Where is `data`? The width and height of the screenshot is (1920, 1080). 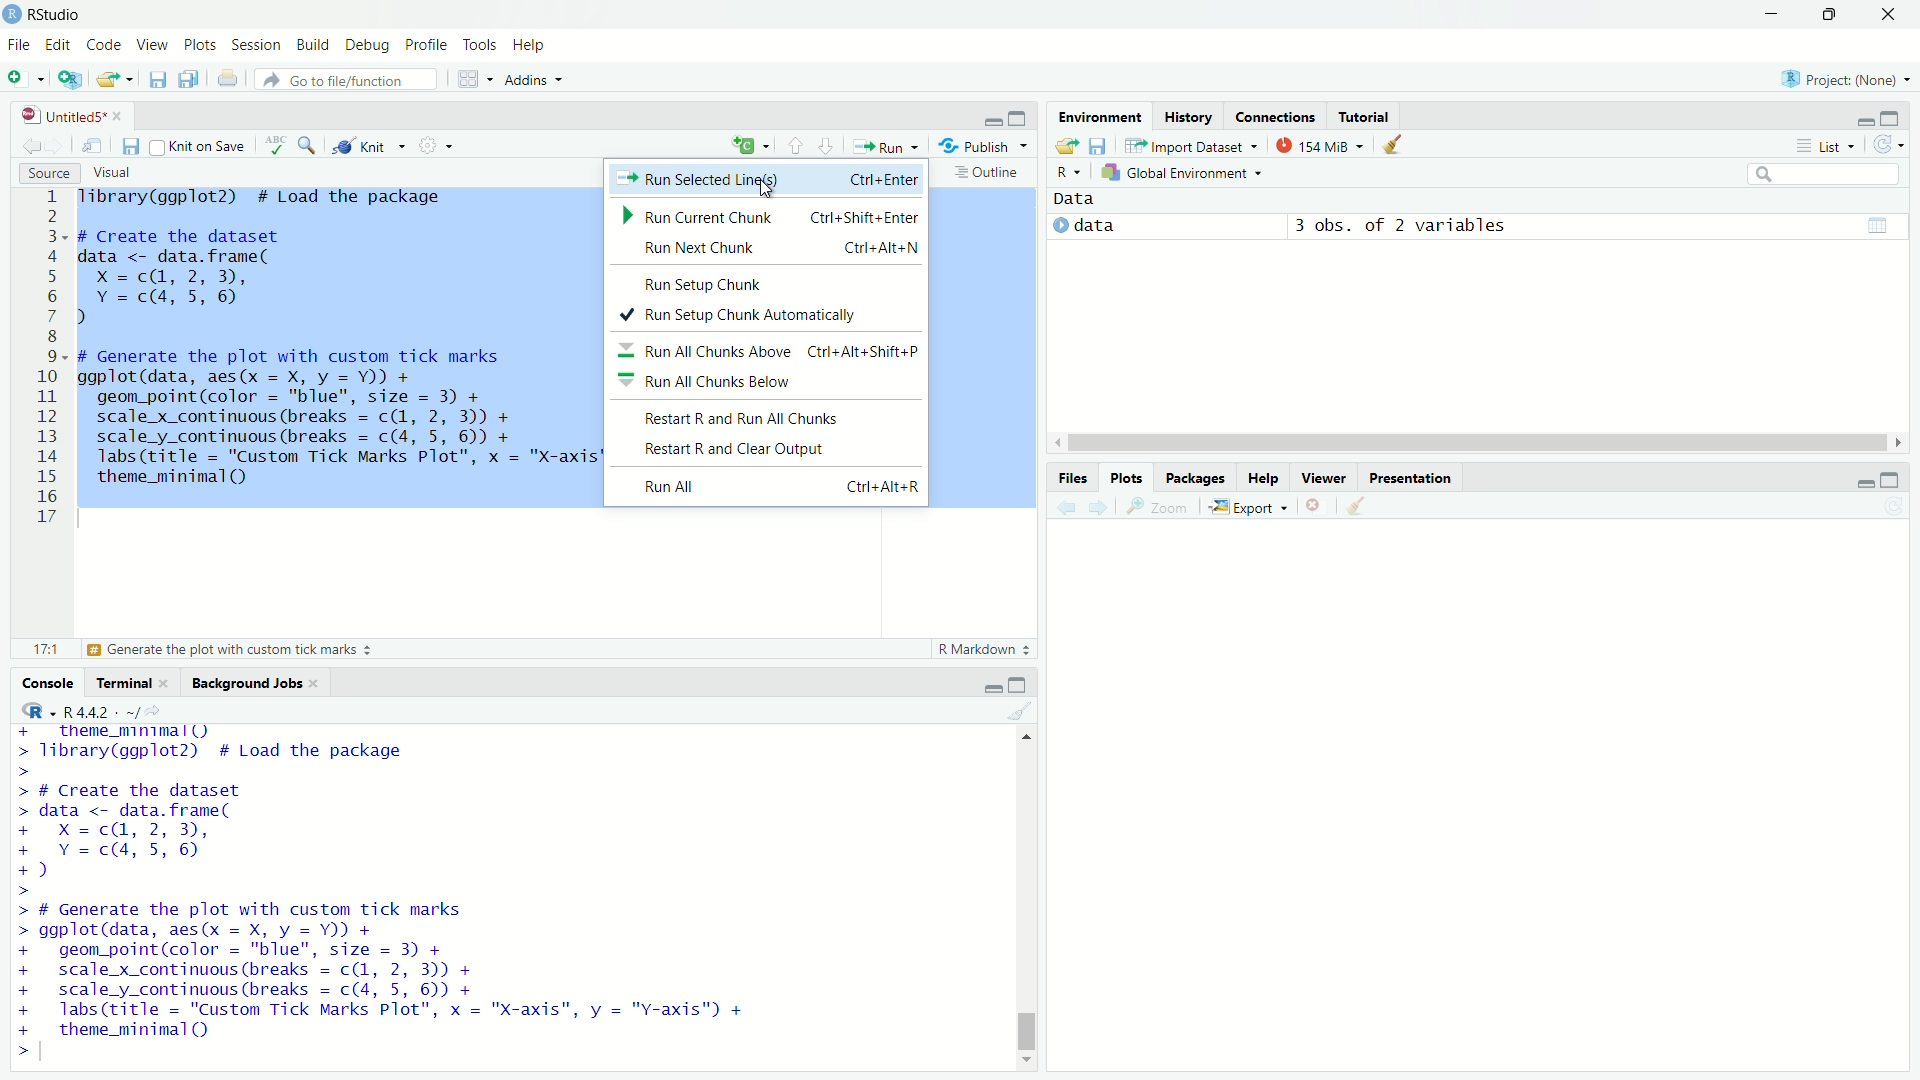 data is located at coordinates (1090, 199).